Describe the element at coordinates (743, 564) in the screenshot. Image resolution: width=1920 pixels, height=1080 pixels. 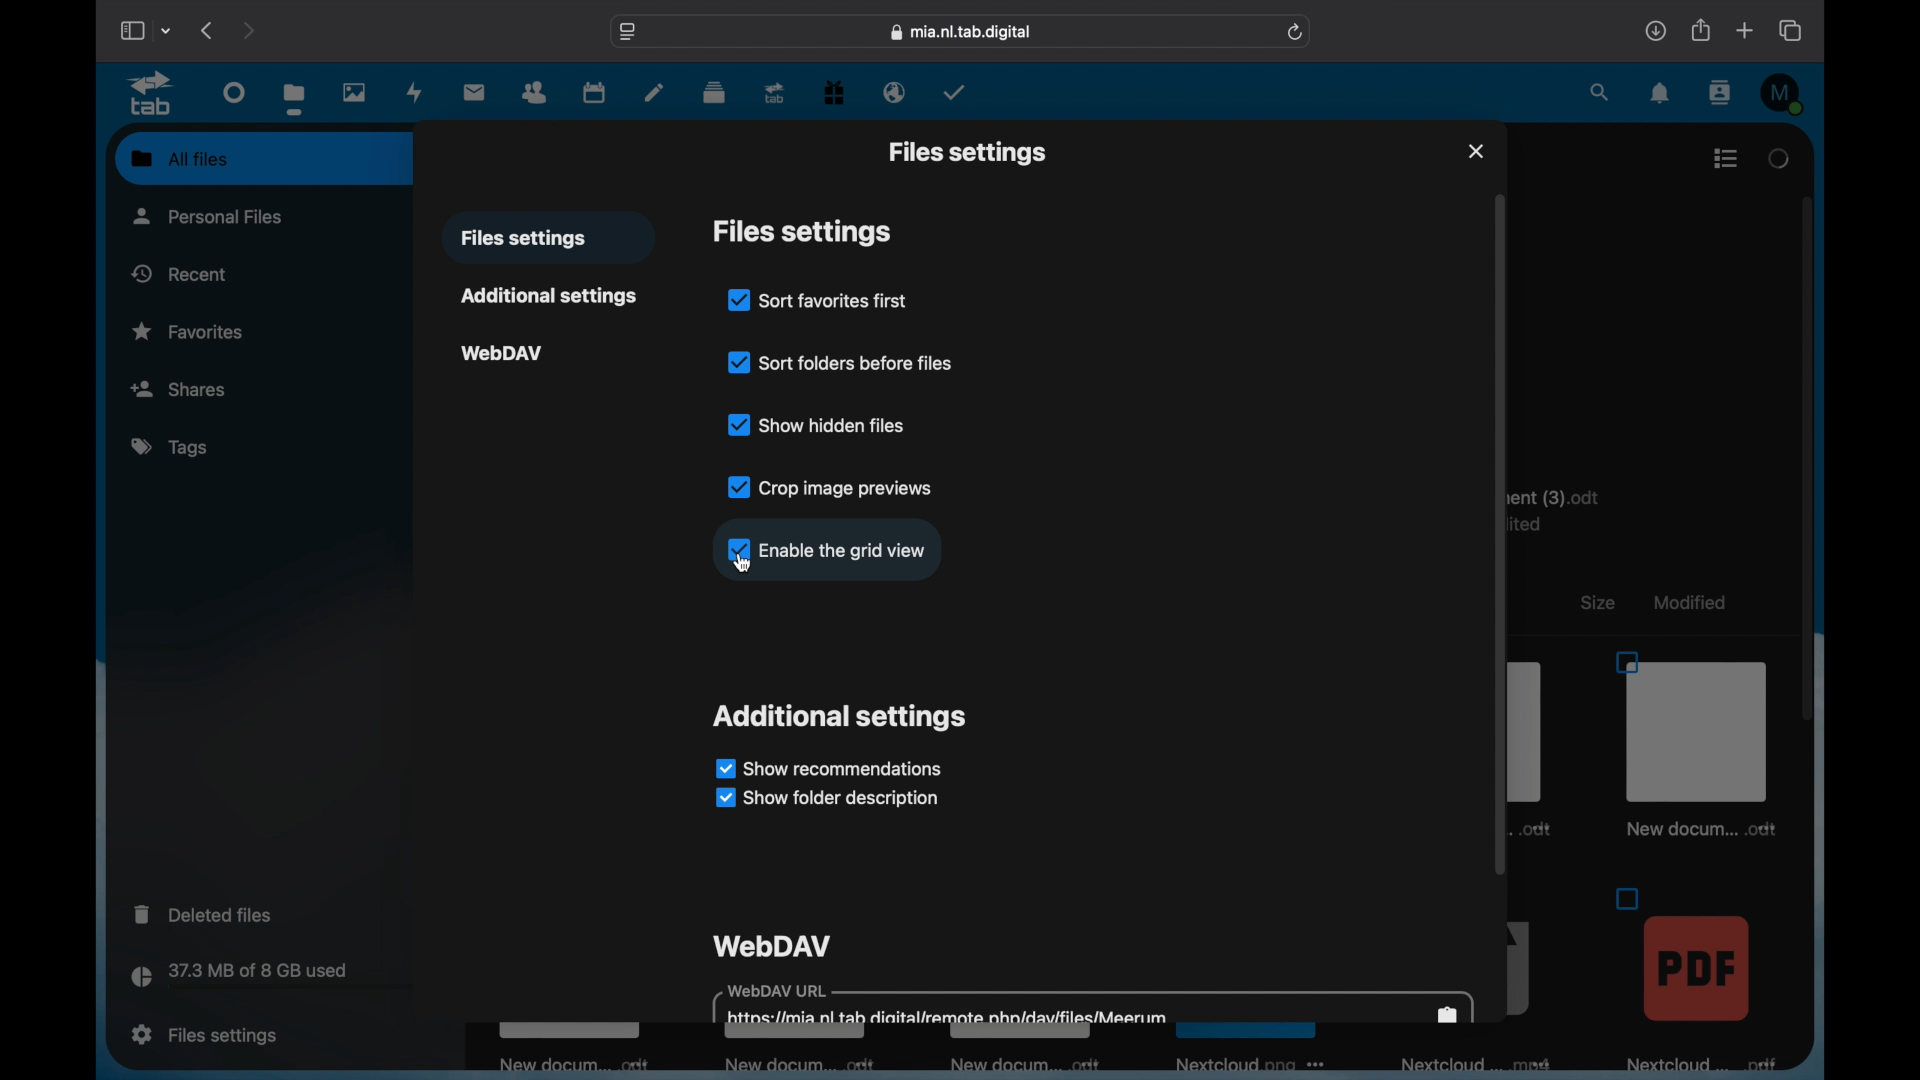
I see `cursor` at that location.